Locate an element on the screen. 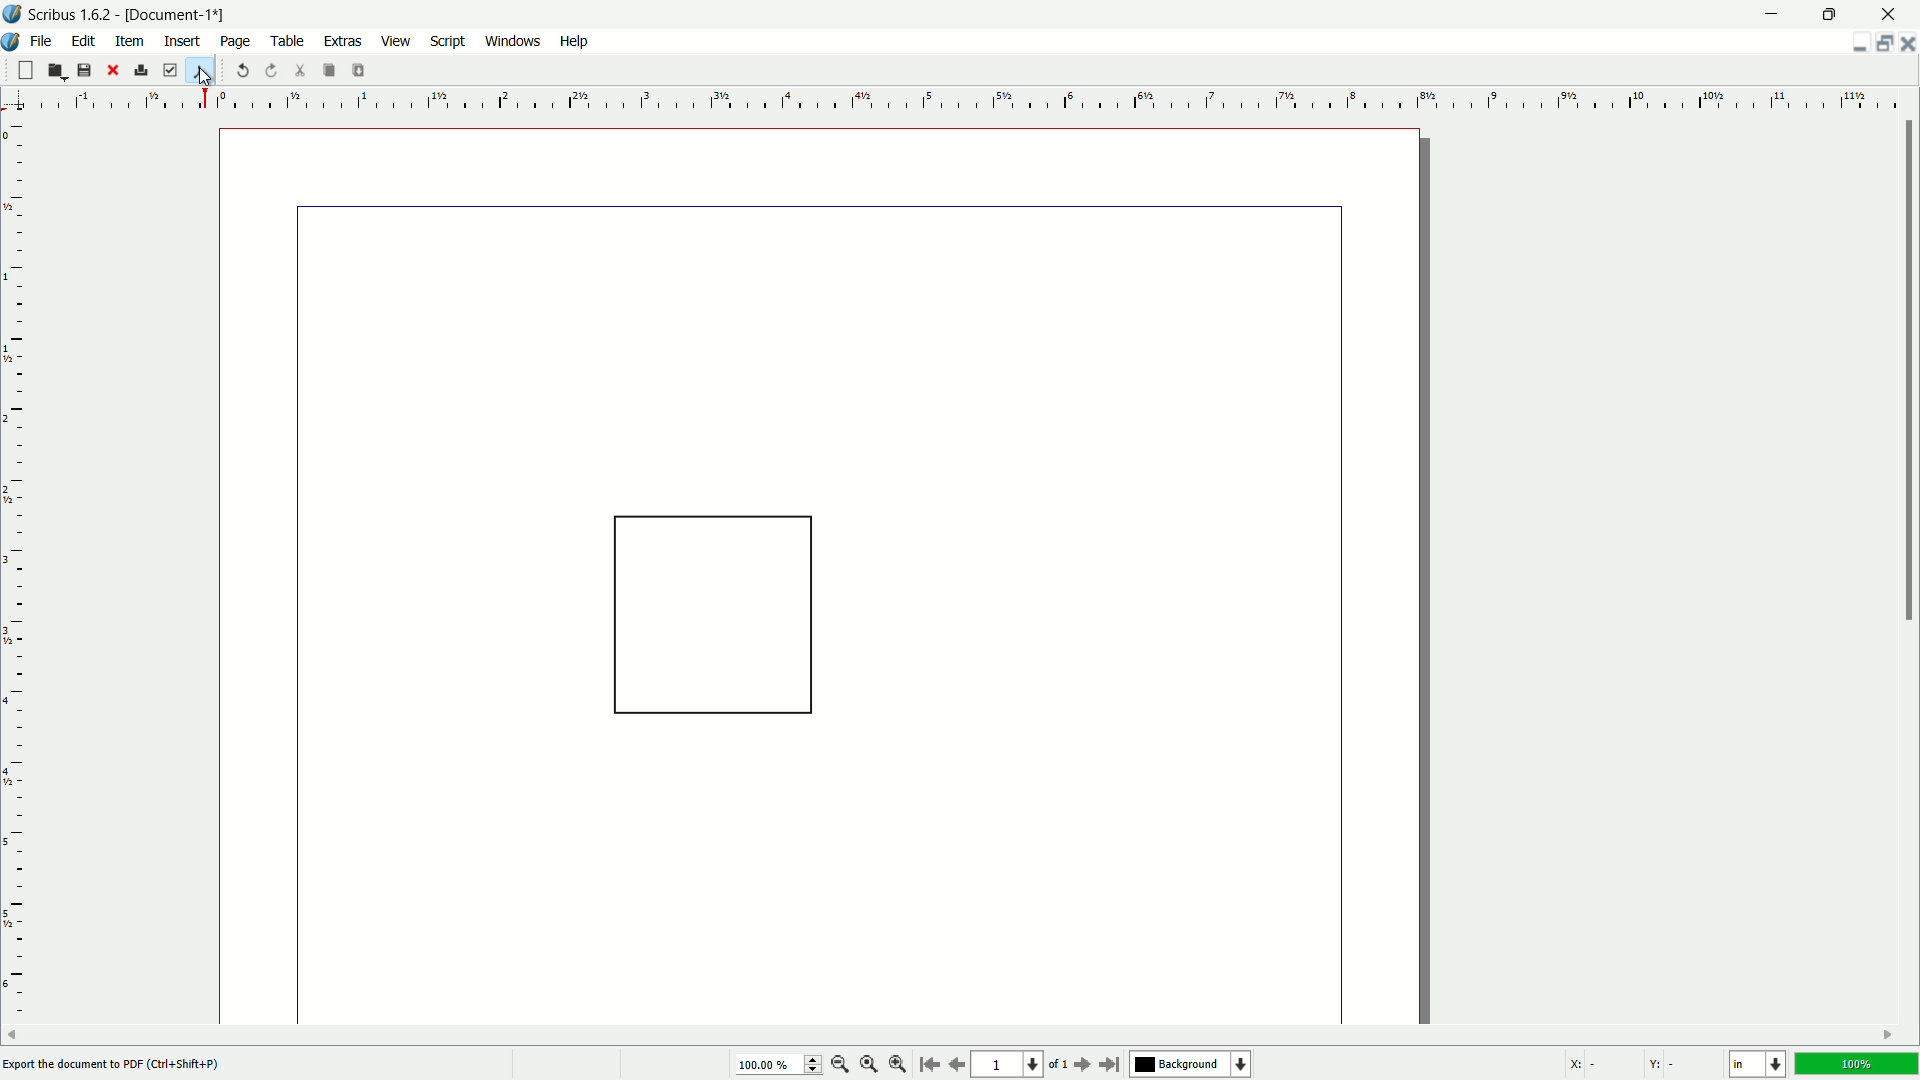 This screenshot has height=1080, width=1920. print is located at coordinates (143, 69).